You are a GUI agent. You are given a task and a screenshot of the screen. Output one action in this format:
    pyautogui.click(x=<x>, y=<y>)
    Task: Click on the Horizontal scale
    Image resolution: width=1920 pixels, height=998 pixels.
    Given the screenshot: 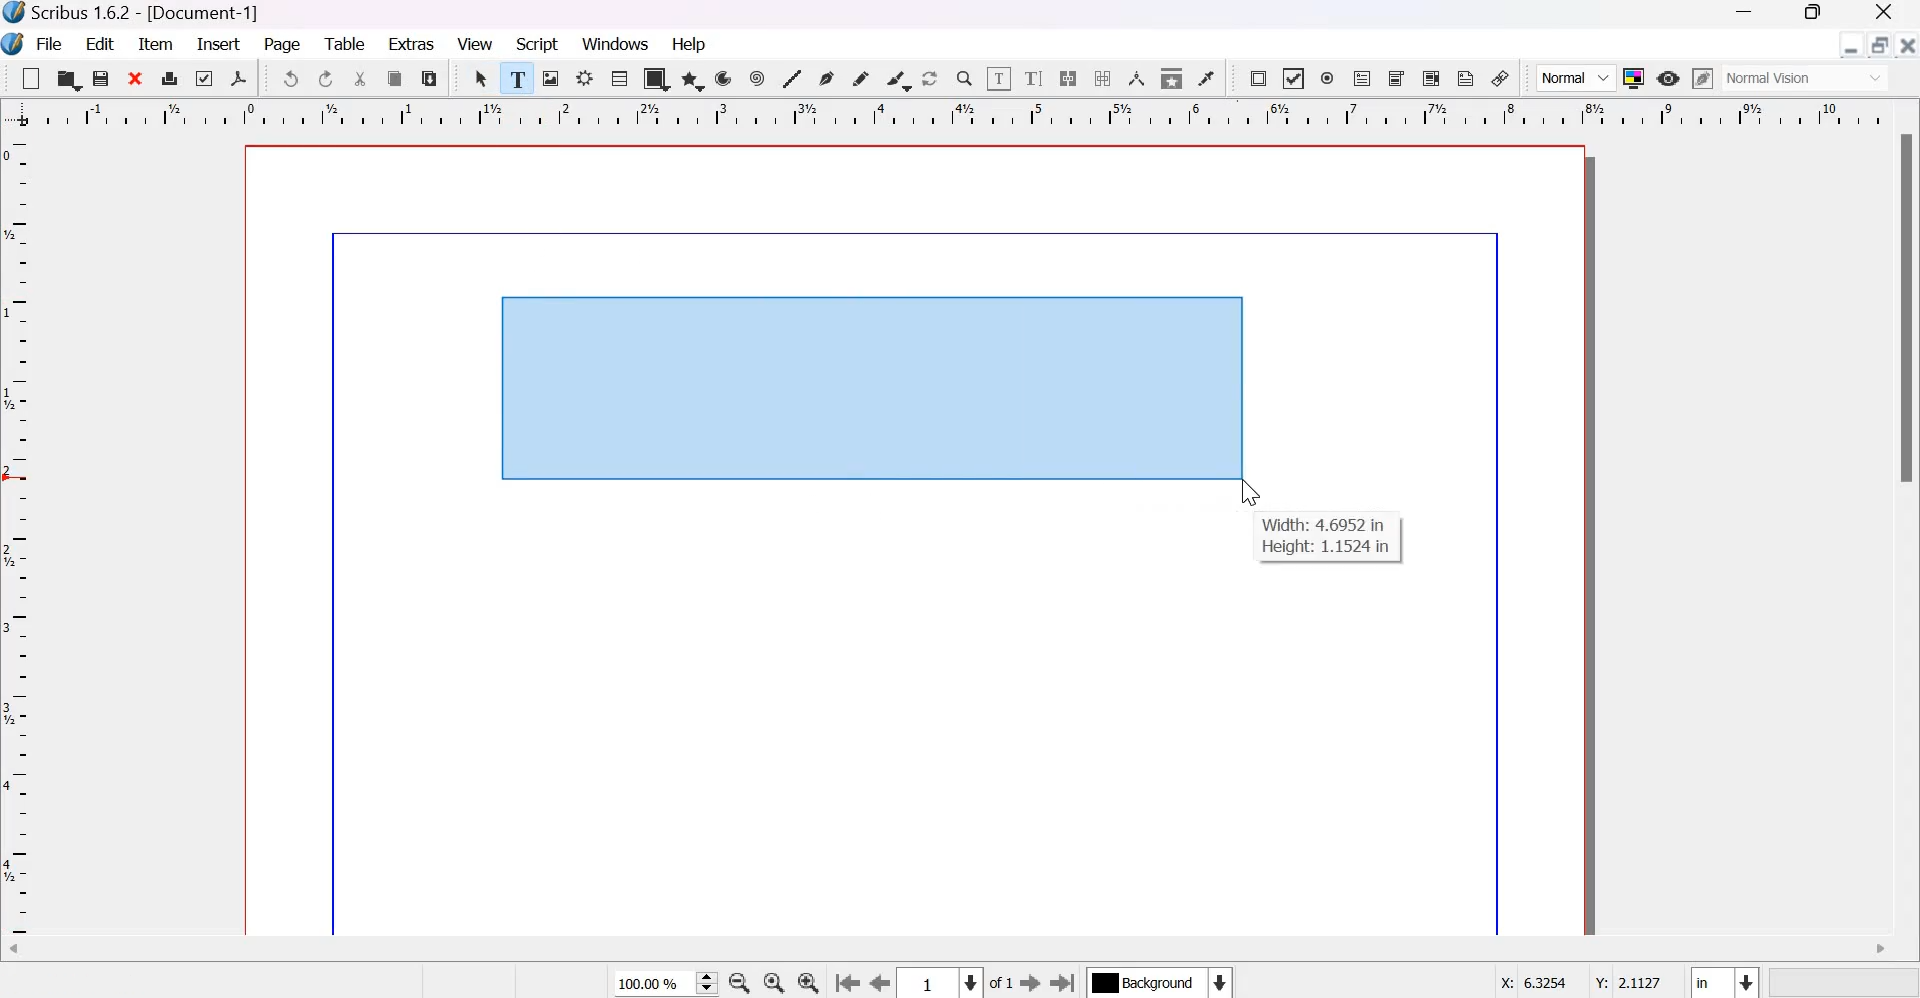 What is the action you would take?
    pyautogui.click(x=957, y=114)
    